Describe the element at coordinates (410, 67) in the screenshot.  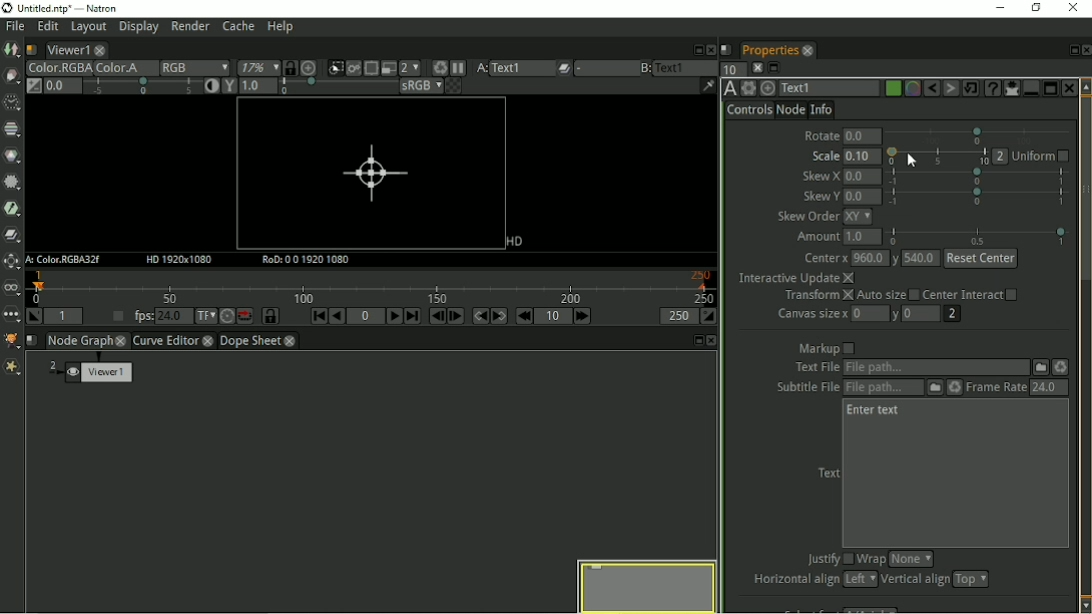
I see `Scale down rendered image` at that location.